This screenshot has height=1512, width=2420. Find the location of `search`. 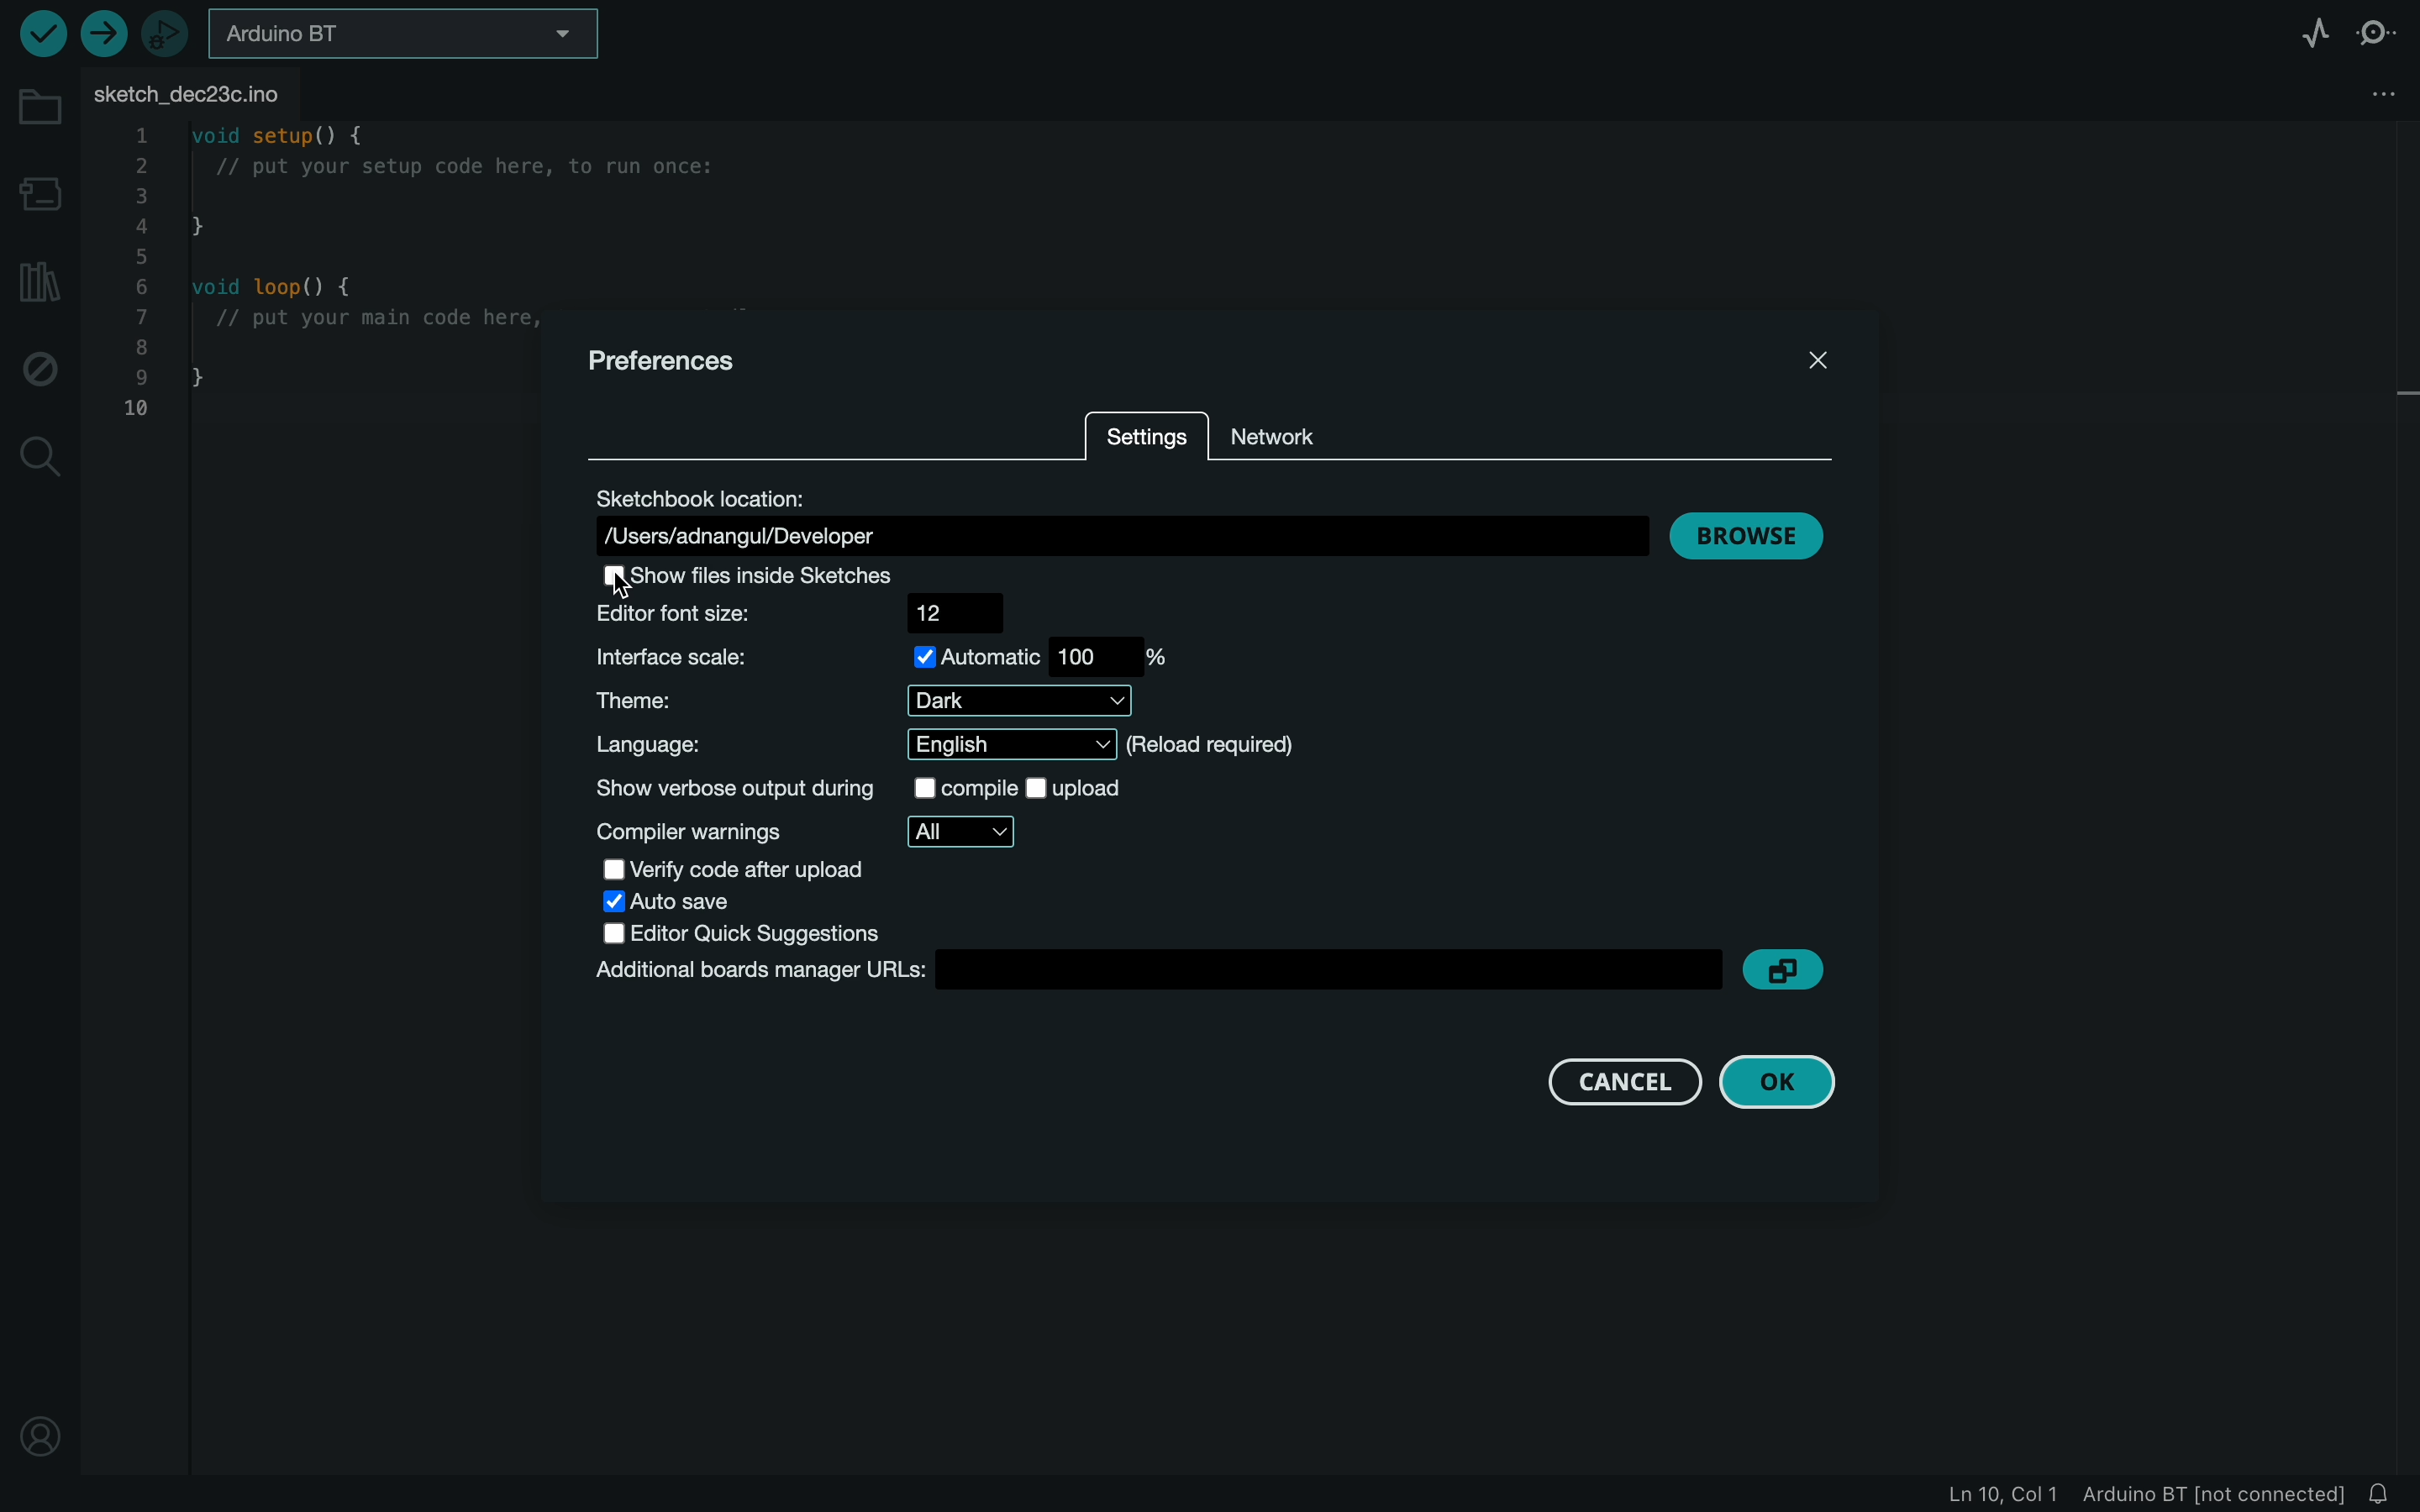

search is located at coordinates (39, 456).